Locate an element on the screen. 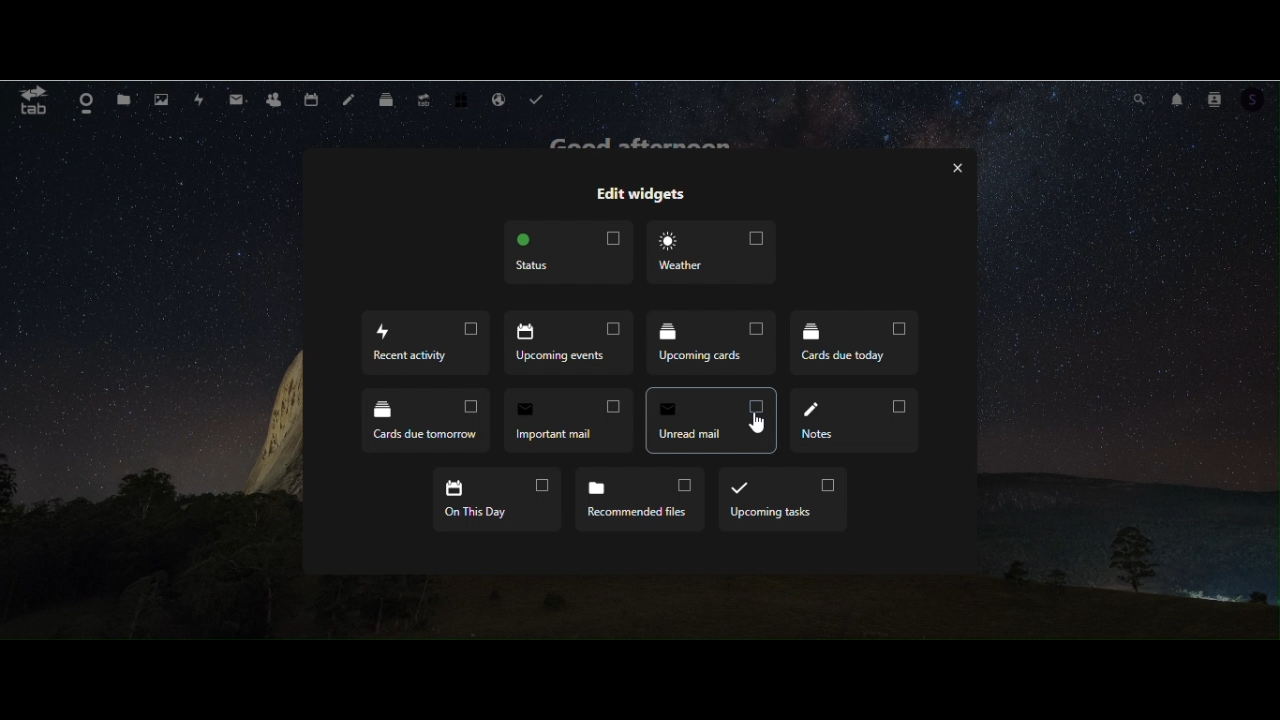 The height and width of the screenshot is (720, 1280). Recent activity is located at coordinates (423, 346).